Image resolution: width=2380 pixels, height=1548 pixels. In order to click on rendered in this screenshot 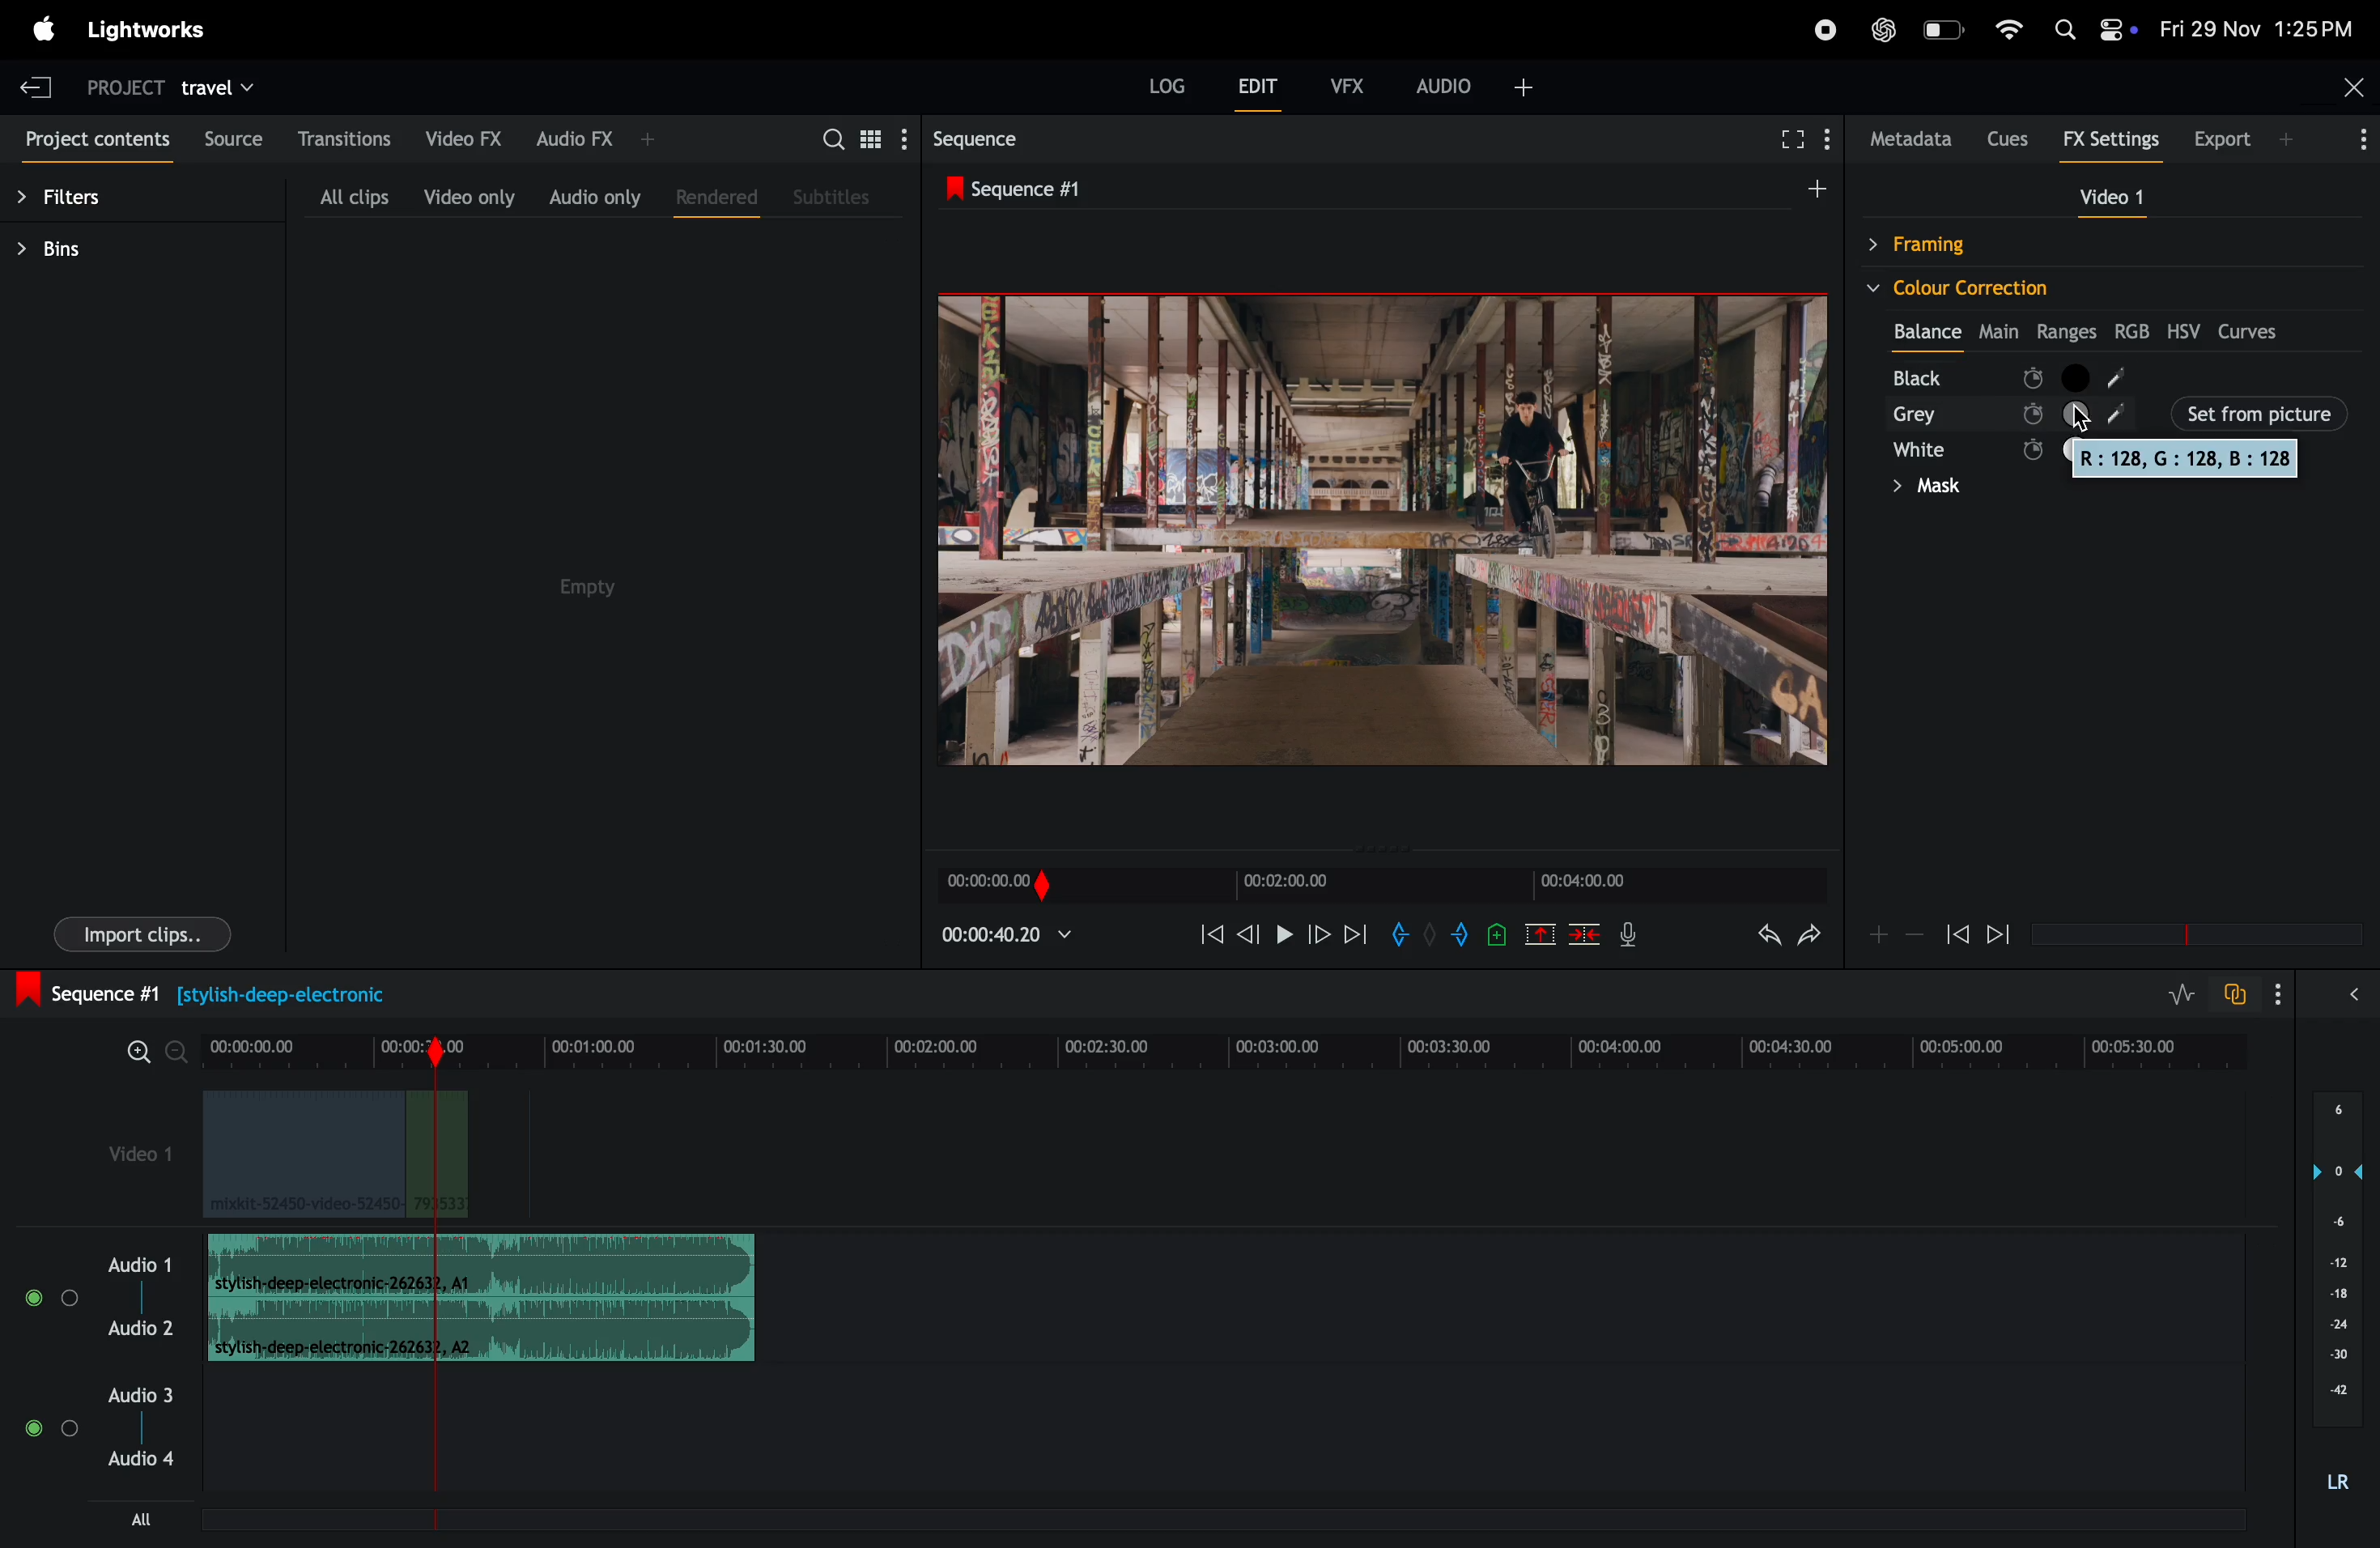, I will do `click(716, 199)`.